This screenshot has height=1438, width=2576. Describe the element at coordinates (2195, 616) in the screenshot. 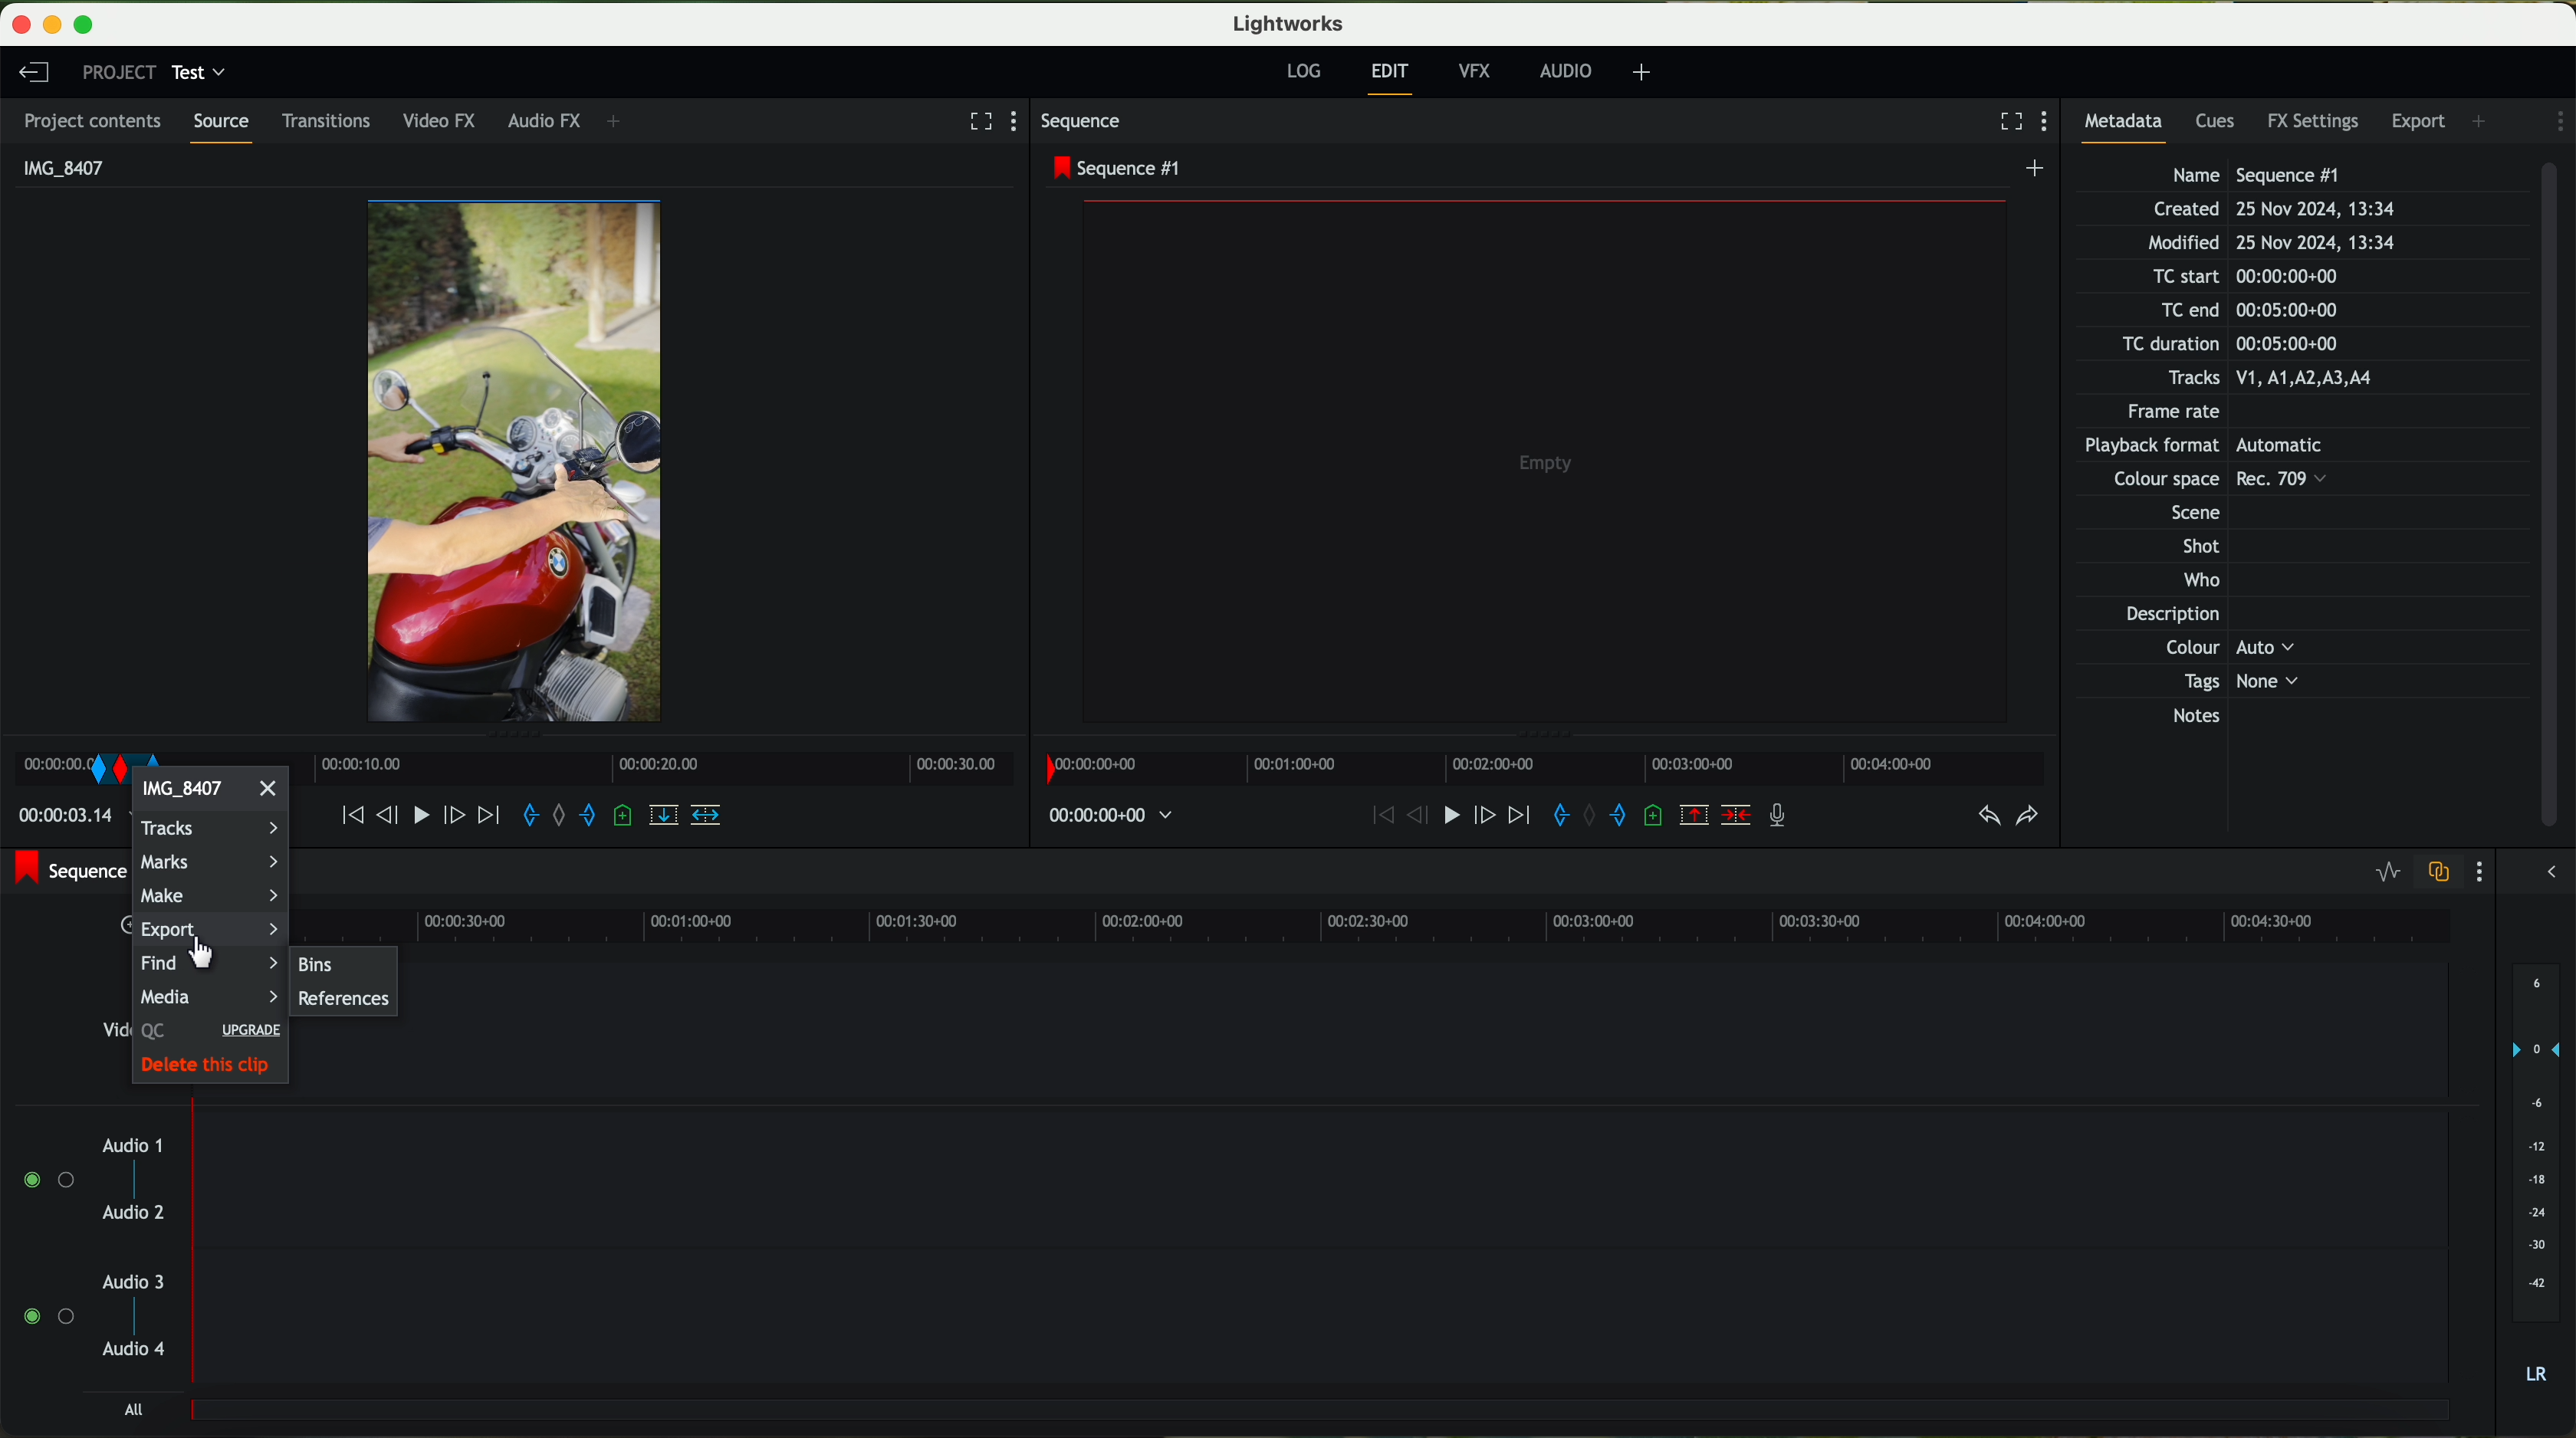

I see `Description` at that location.